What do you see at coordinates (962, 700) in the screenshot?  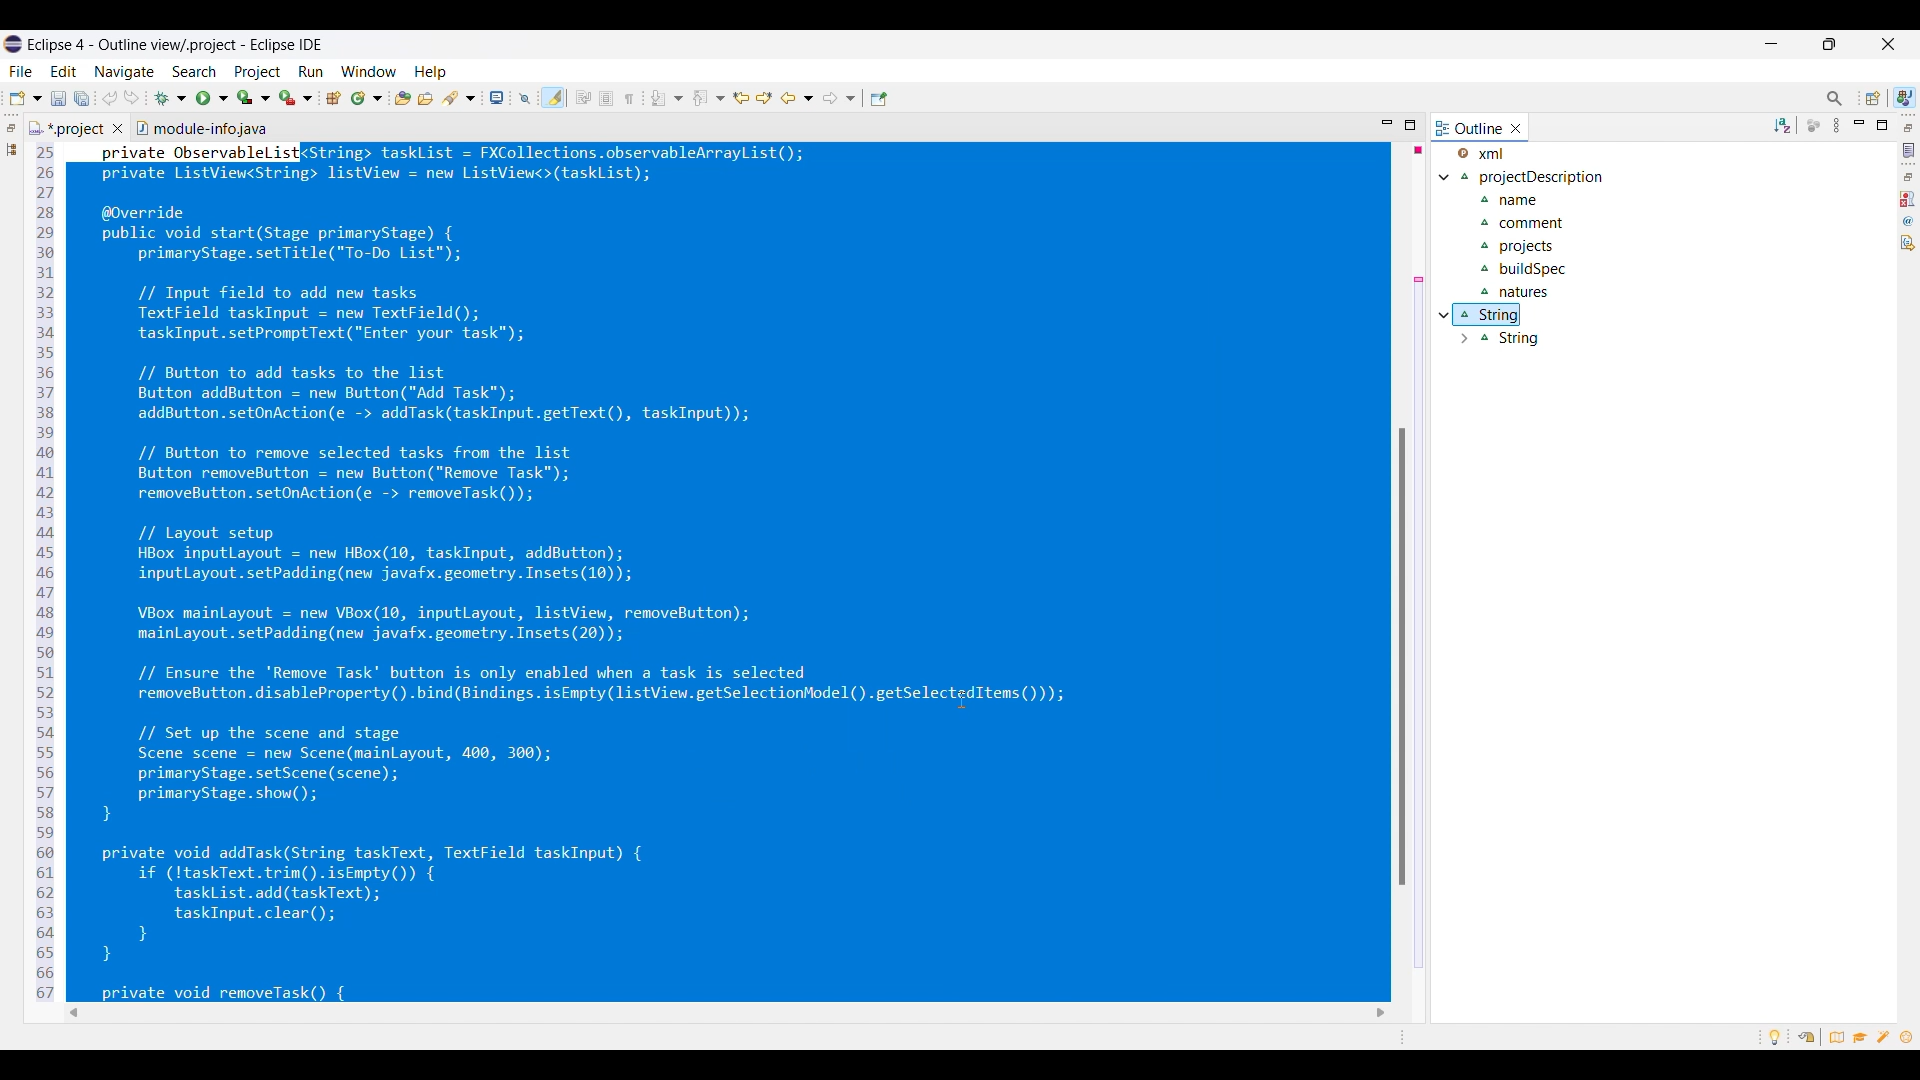 I see `Cursor` at bounding box center [962, 700].